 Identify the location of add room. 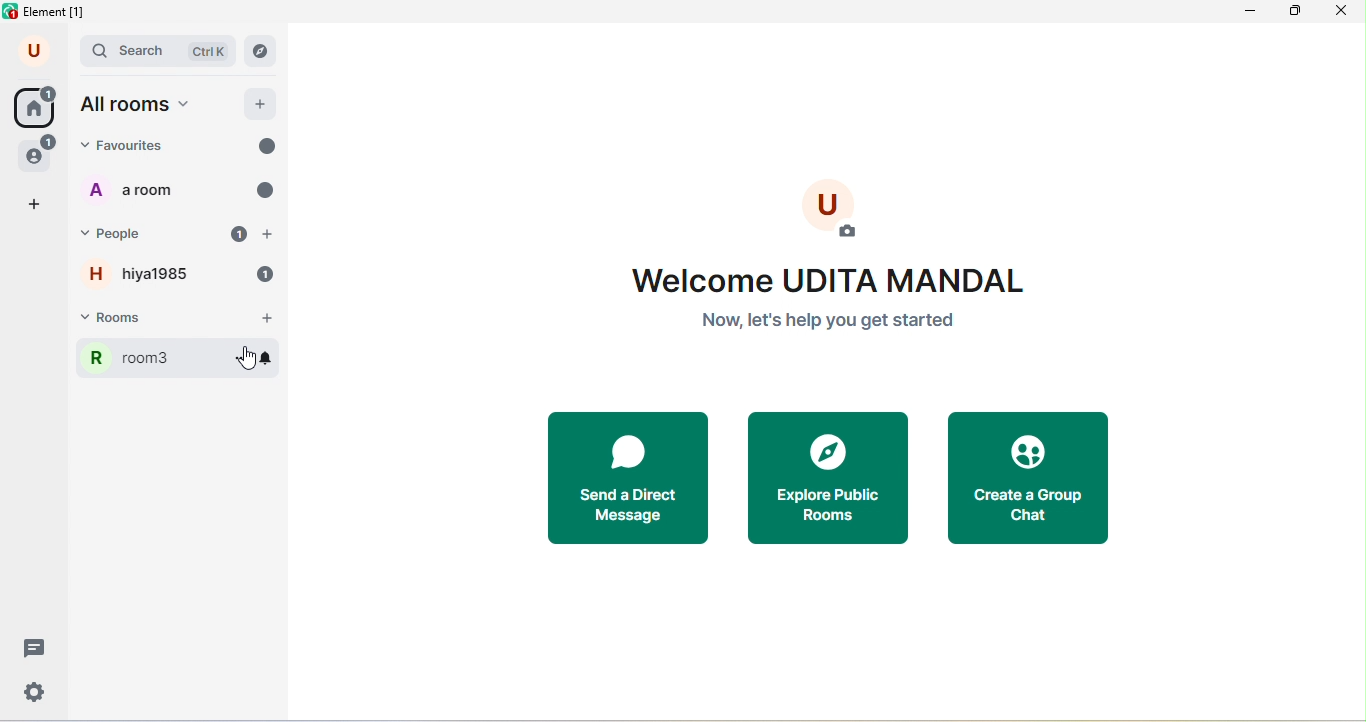
(267, 319).